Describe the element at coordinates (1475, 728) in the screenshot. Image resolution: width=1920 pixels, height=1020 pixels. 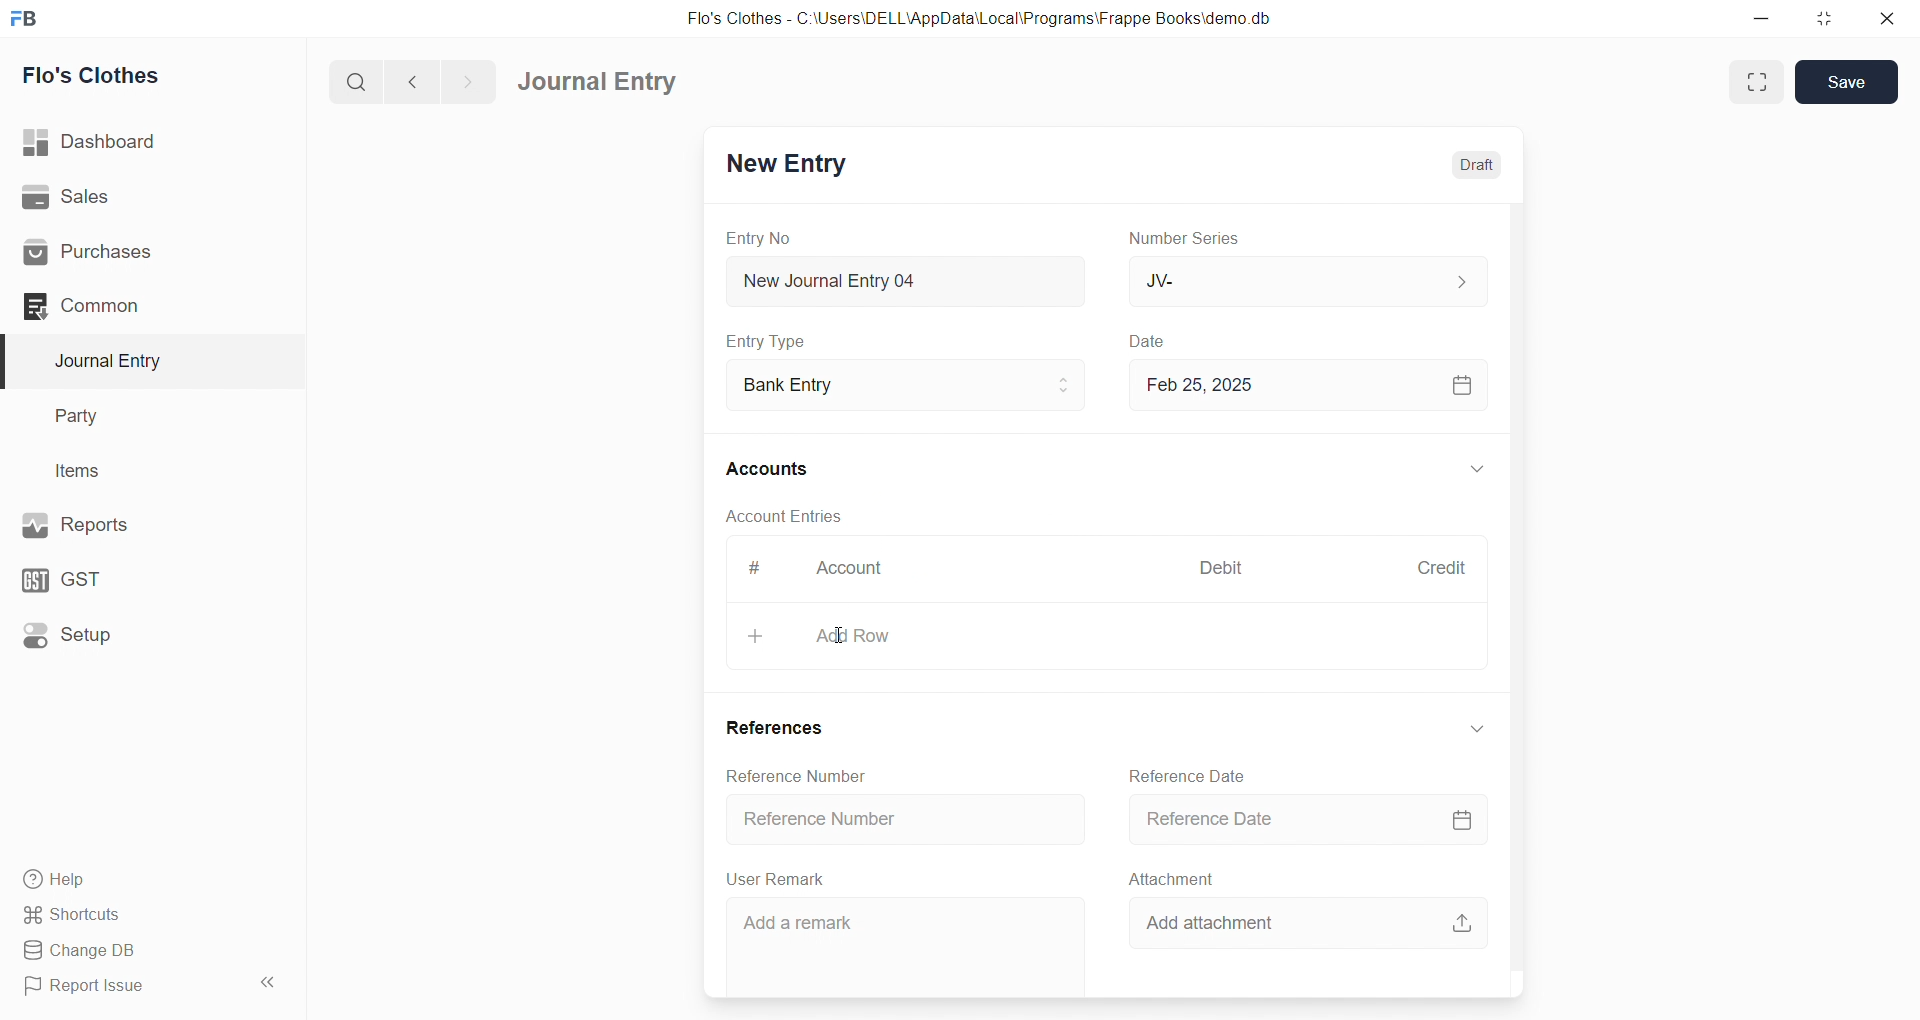
I see `Expand/collapse` at that location.